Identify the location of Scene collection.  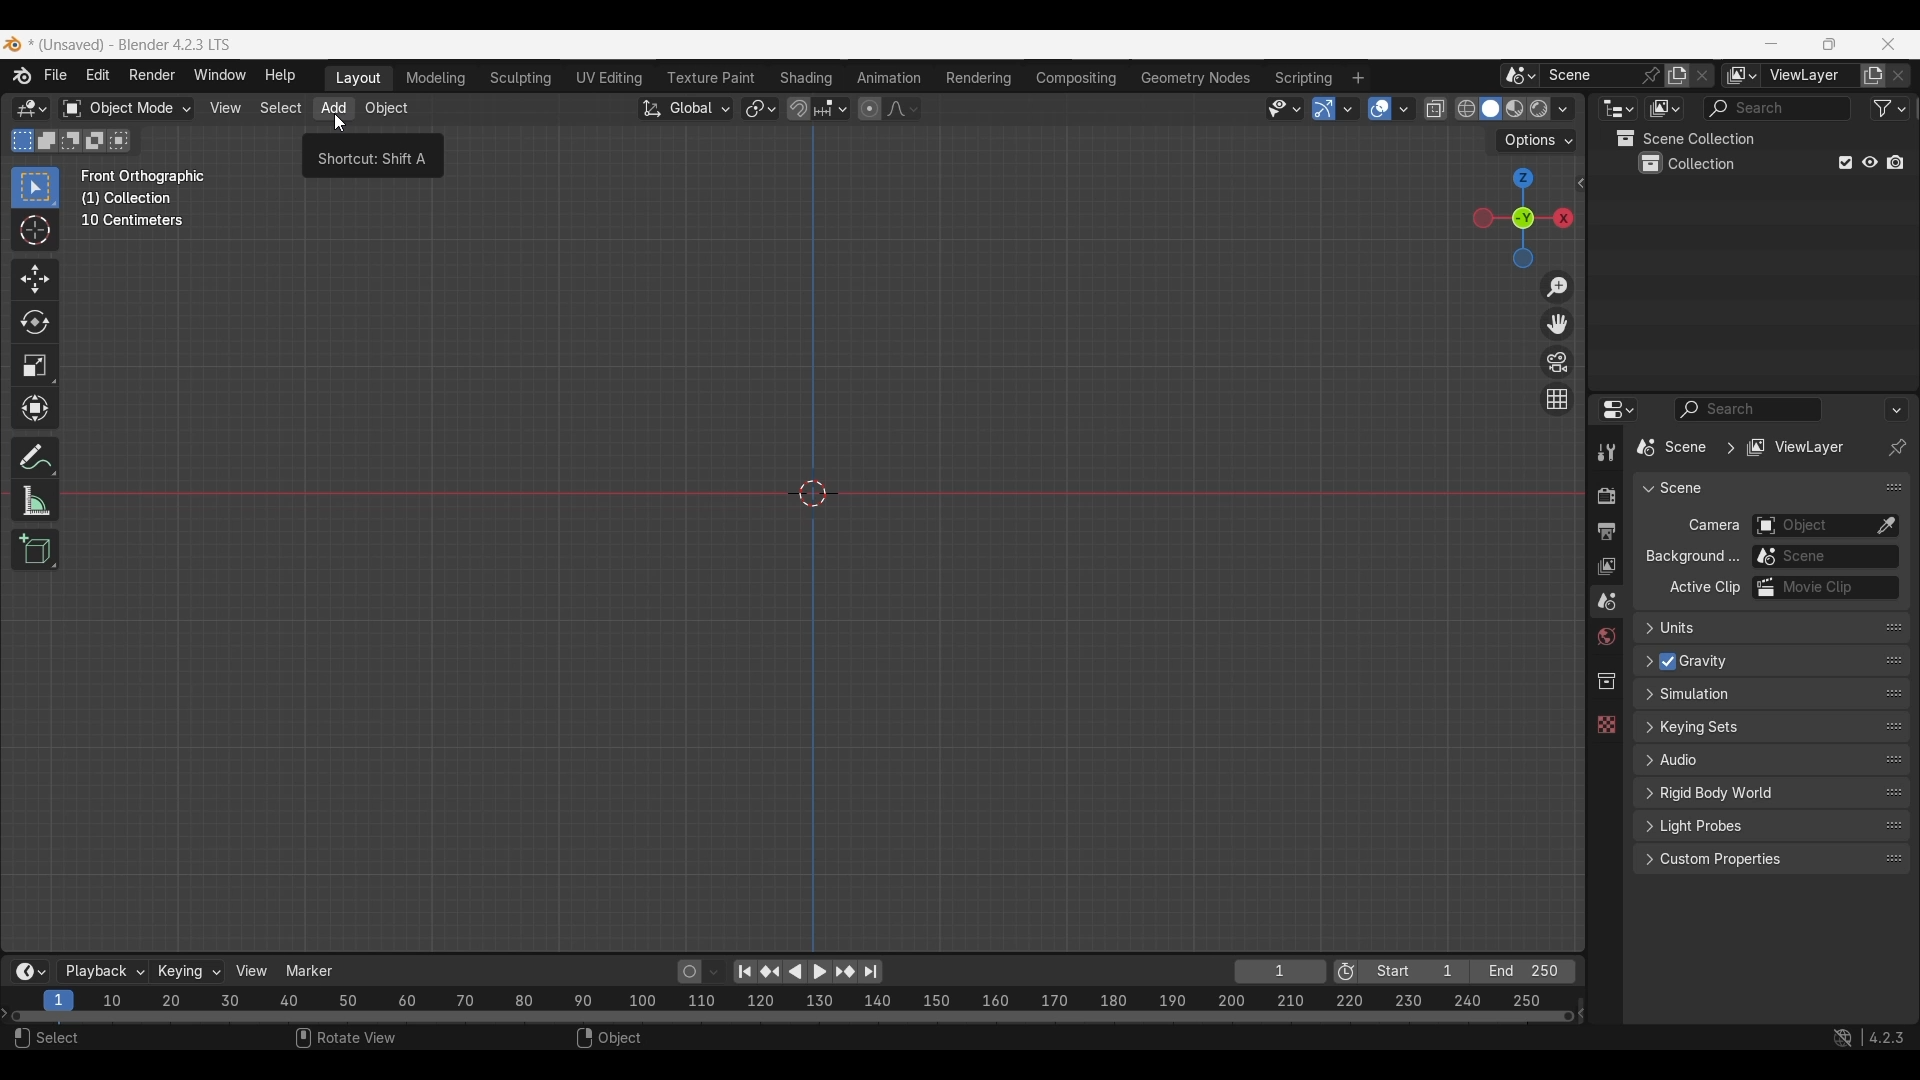
(1685, 138).